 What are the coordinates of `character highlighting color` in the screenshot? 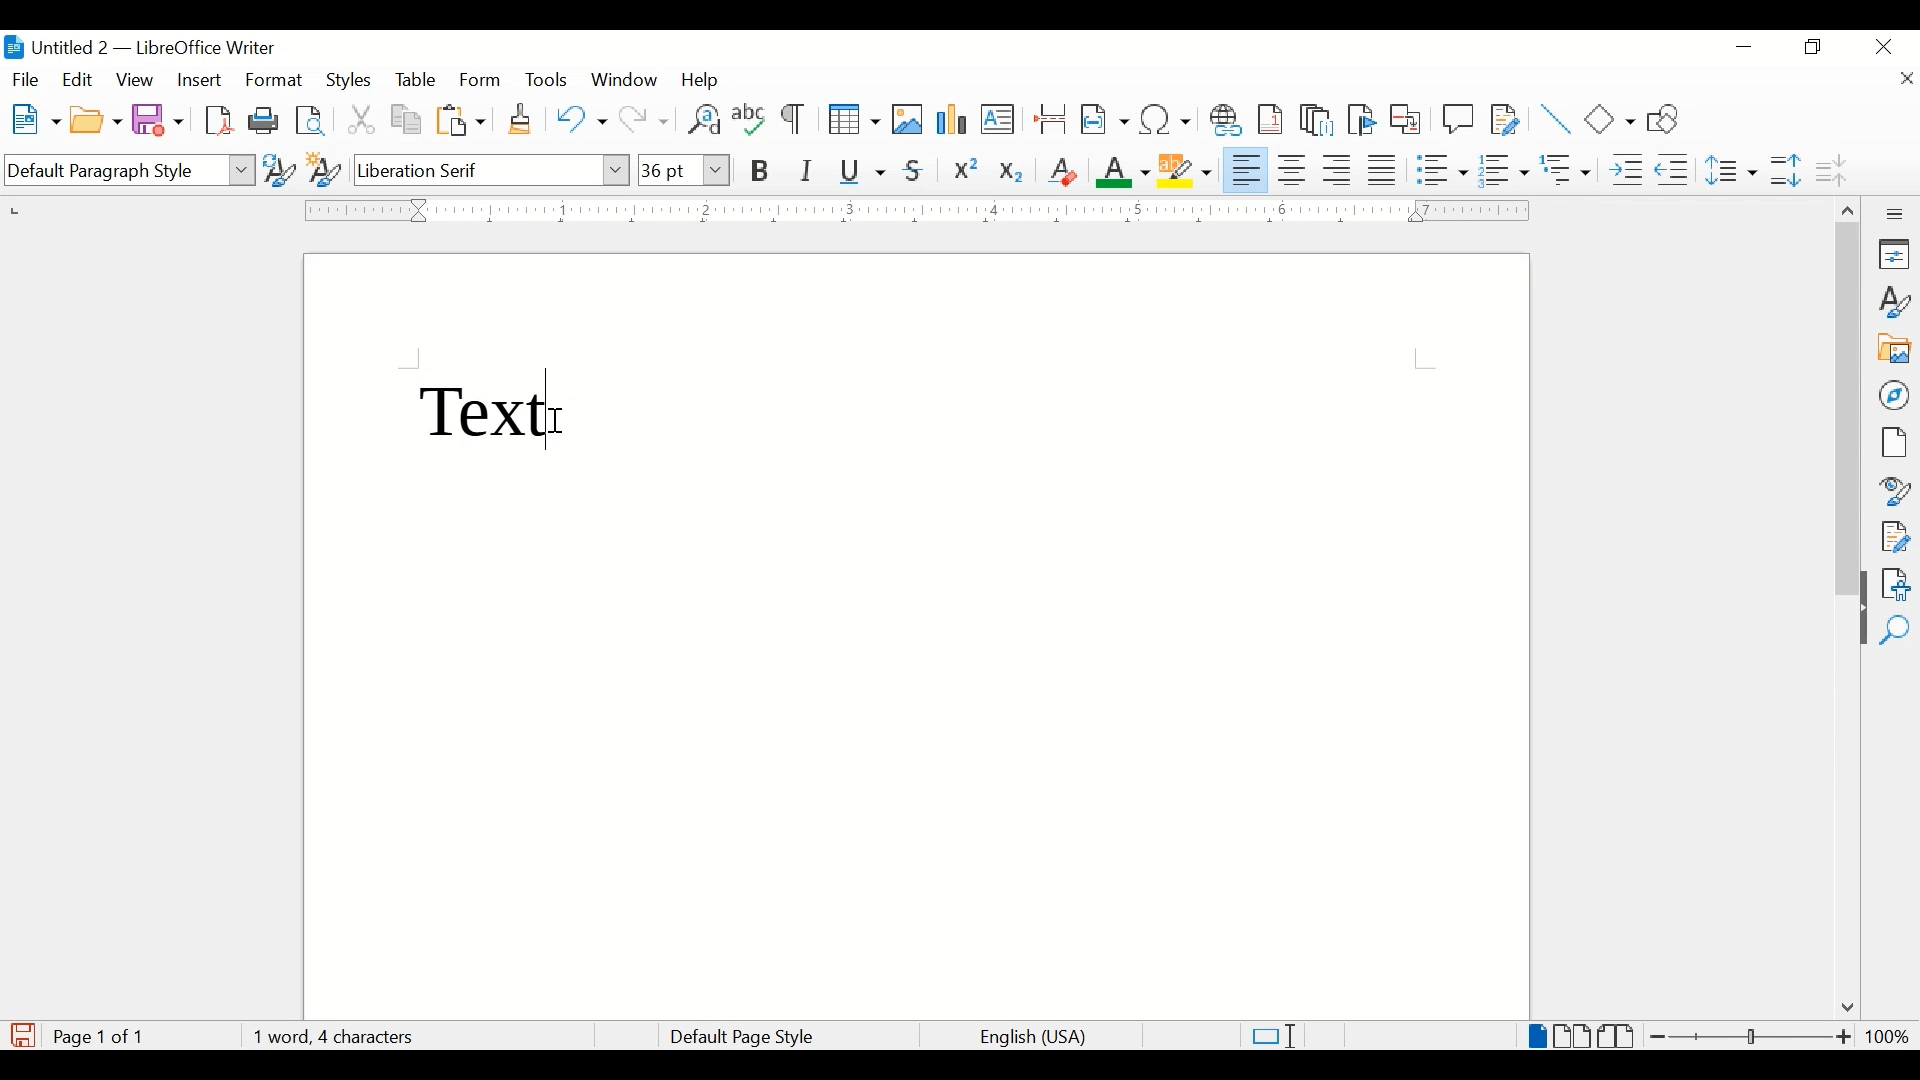 It's located at (1187, 169).